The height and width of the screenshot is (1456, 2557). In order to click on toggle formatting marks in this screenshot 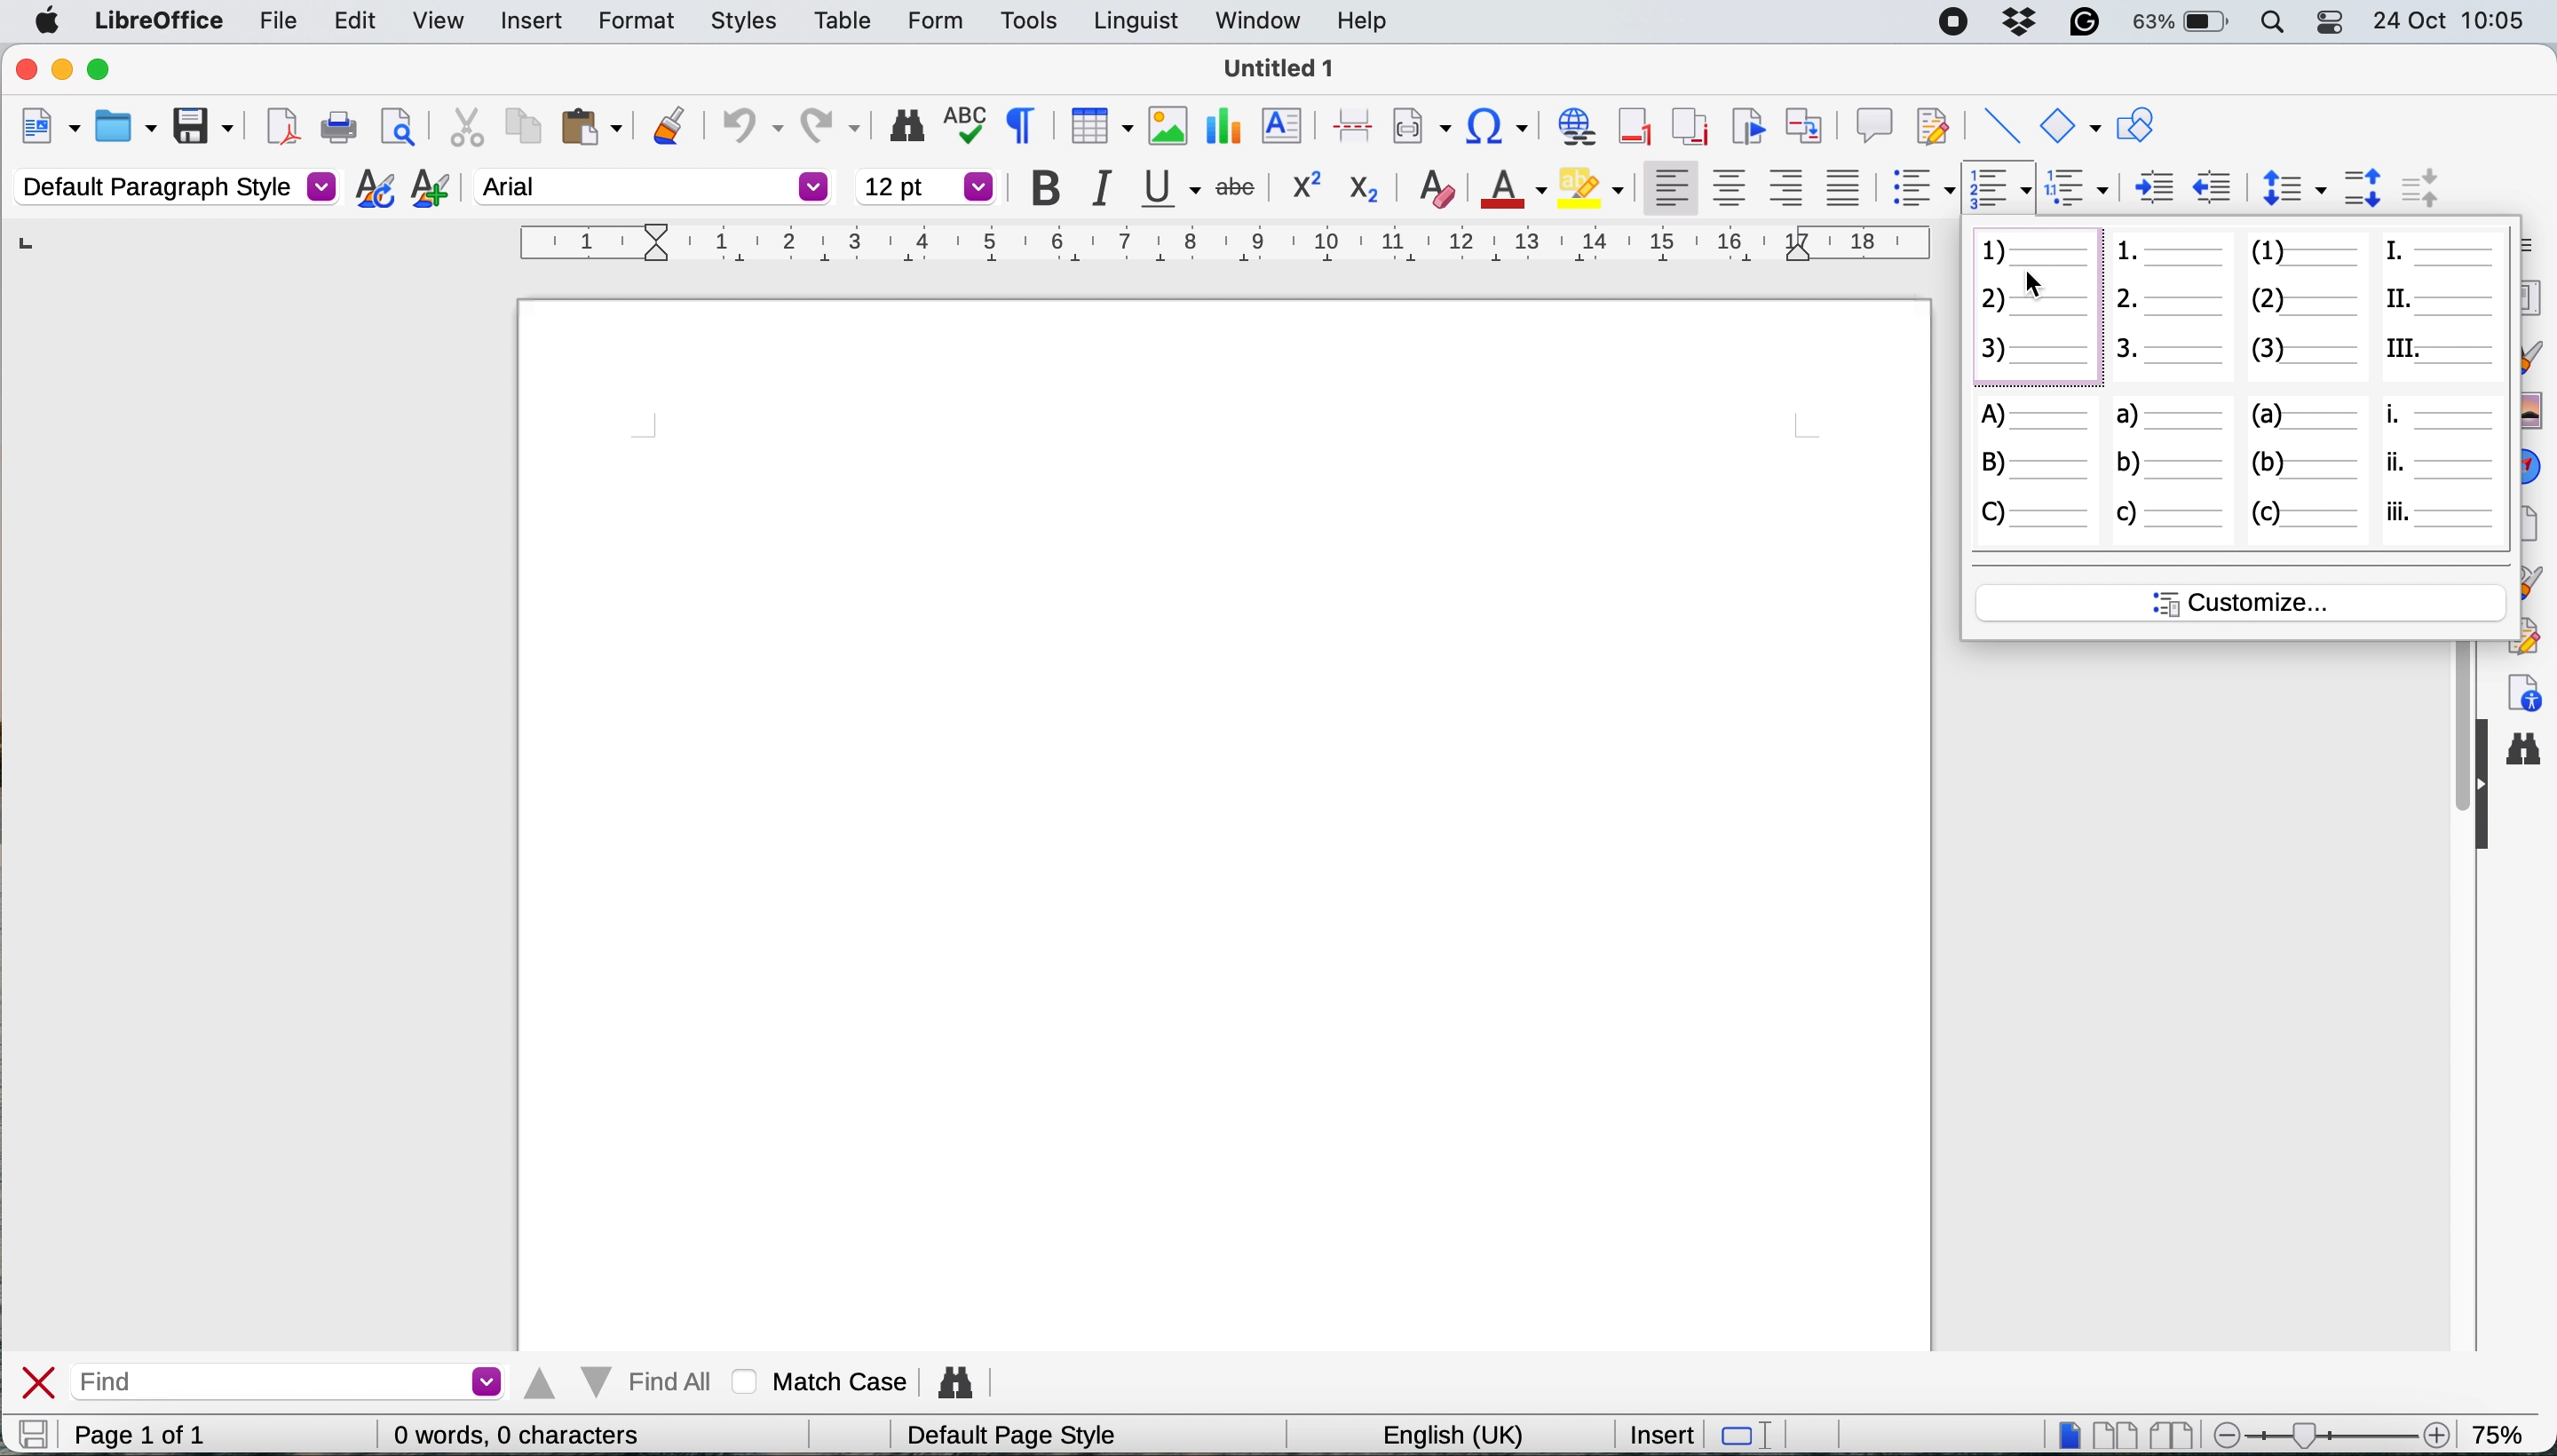, I will do `click(1027, 124)`.